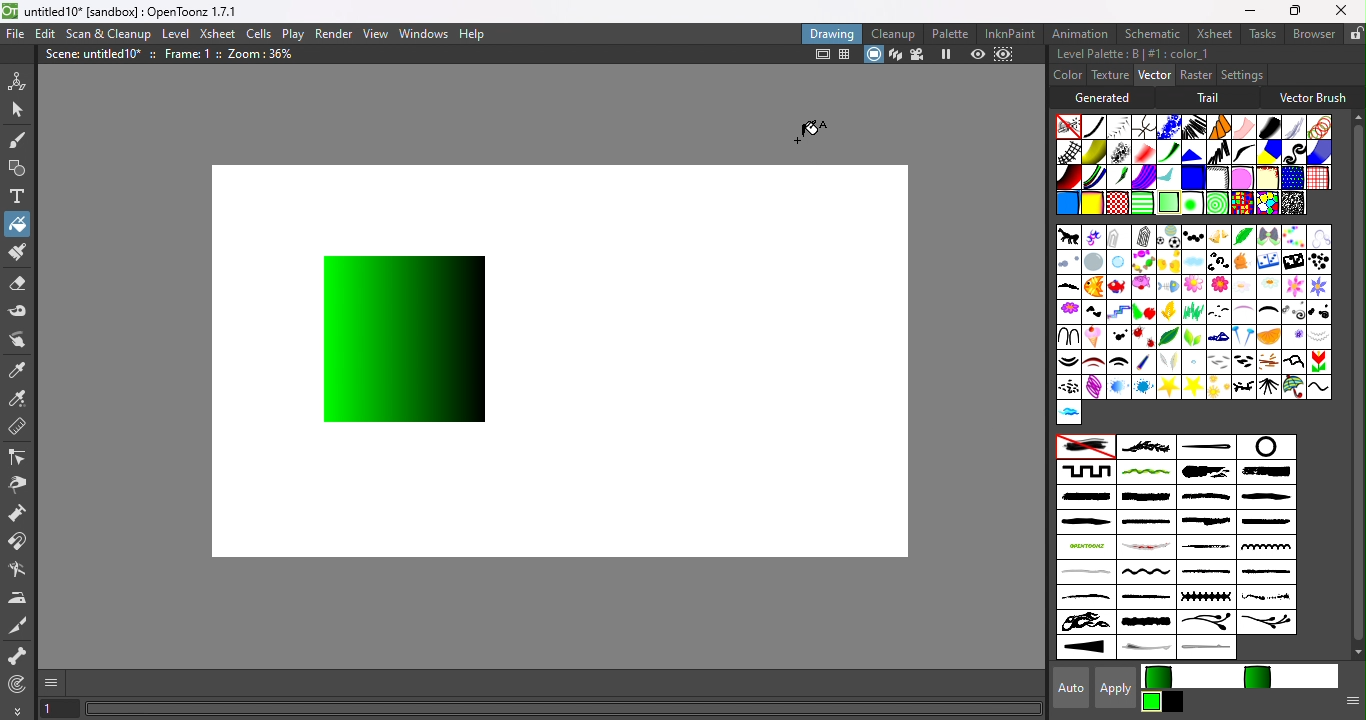 This screenshot has width=1366, height=720. What do you see at coordinates (1085, 546) in the screenshot?
I see `otlogo` at bounding box center [1085, 546].